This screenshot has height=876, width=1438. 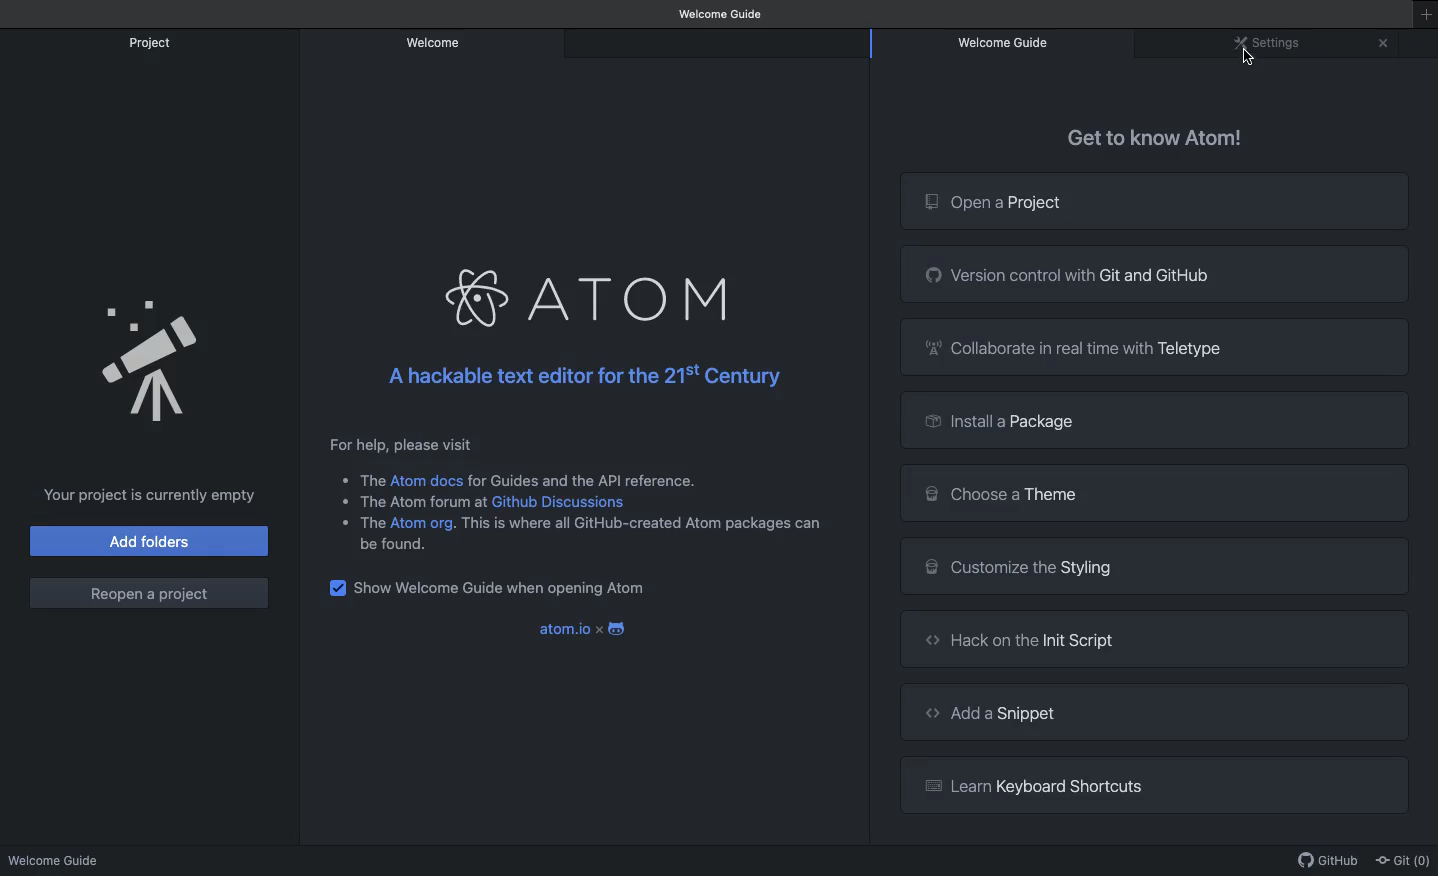 What do you see at coordinates (429, 481) in the screenshot?
I see ` Atom docs` at bounding box center [429, 481].